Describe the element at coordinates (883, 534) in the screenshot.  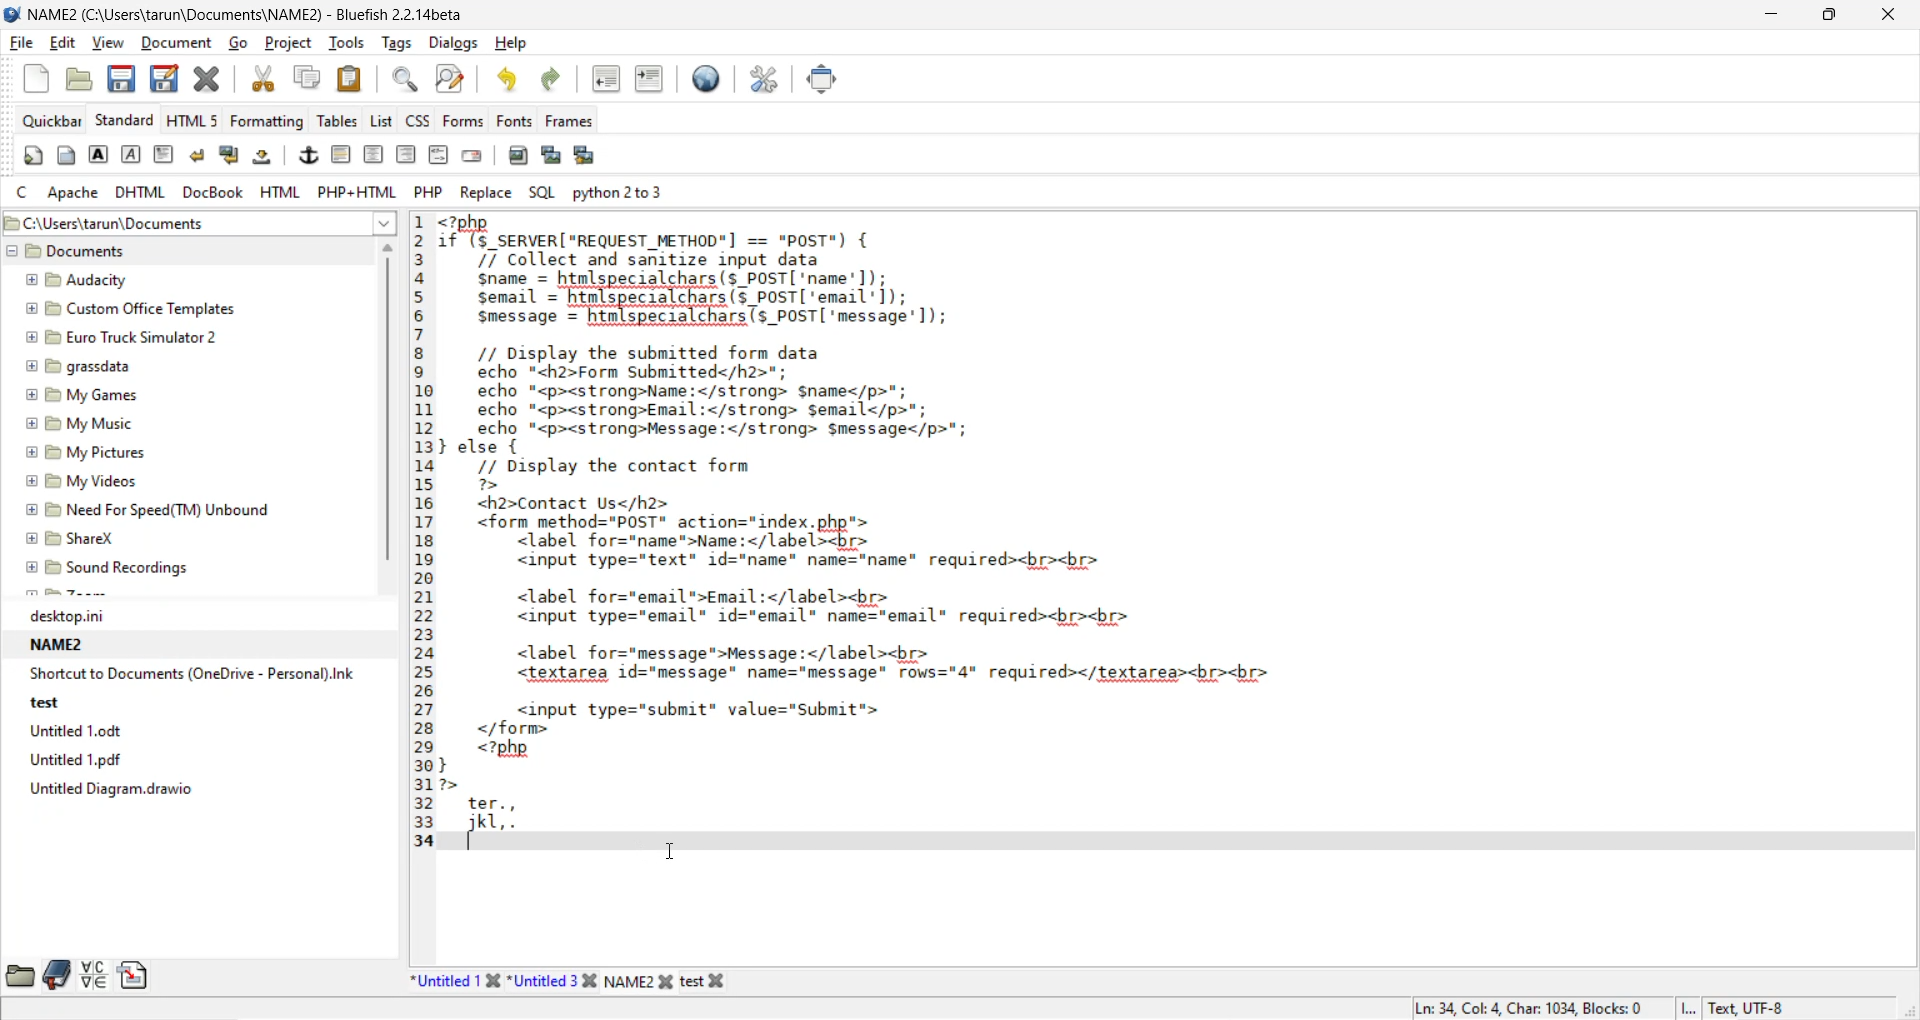
I see `<7pny£°(S_SERVER[ "REQUEST _METHOD"] == "posT") {/7 Collect and sanitize input datasname = hanlspec ialchars(s posT ‘name'1);semail = htmlspecialchars(s_POST('email']);Smessage = hin(specialeharsTs POST ‘message’ 1);// Display the submitted form dataecho "<h2>Form Submitted</h2>";echo "<p><strong>Name:</strong> Sname</p>";echo "<p><strong>Email:</strong> Semail</p>";echo "<p><strong>Message:</strong> S$message</p>";} else {// Display the contact form7><h2>Contact Us</h2><form method="POST" action="1index.php"><label fore name shane </ label <br><input type="text" 1d="name" name="name" required><br><br><label for="email">Email:</label><br><input type="email" id="email" name="email" required><br><br><label for="message*>Message:</label><br><textarea id="message" name="message" rows="4" required></textarea><br><br><input type="submit" value="Submit"></form><?php}72>ter.,pL ,.T - Code` at that location.